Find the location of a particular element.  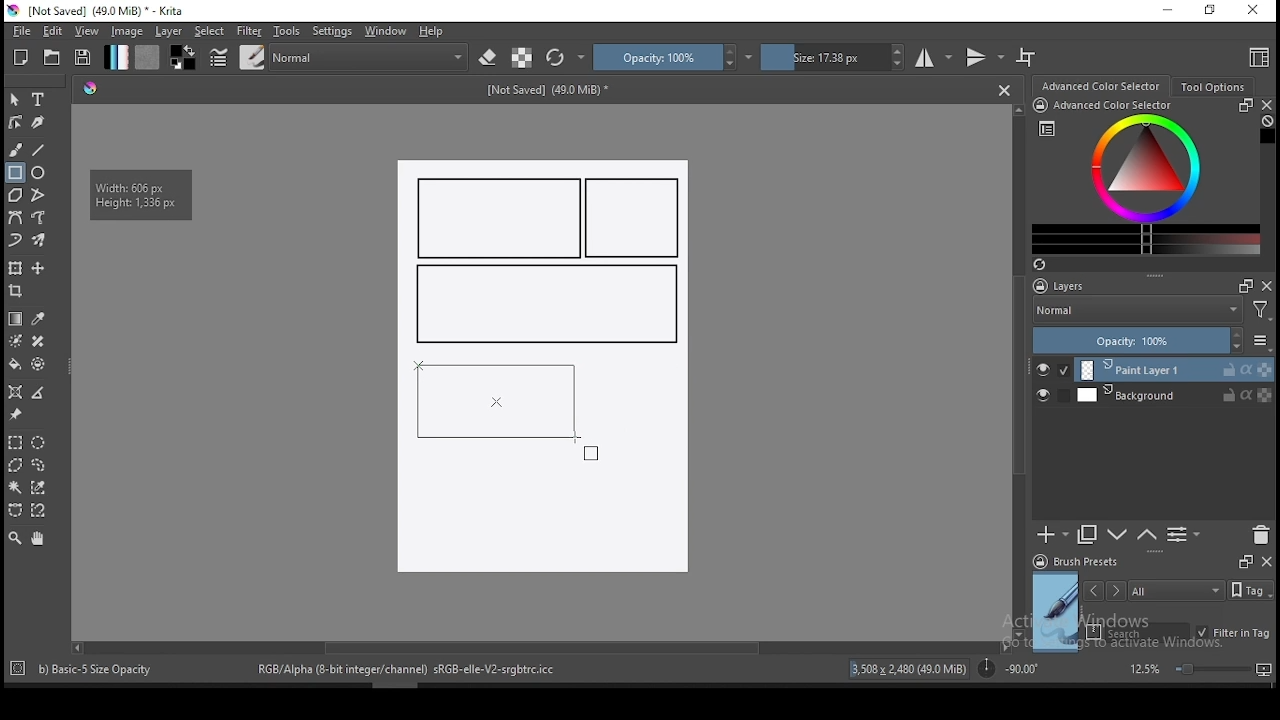

colors is located at coordinates (183, 57).